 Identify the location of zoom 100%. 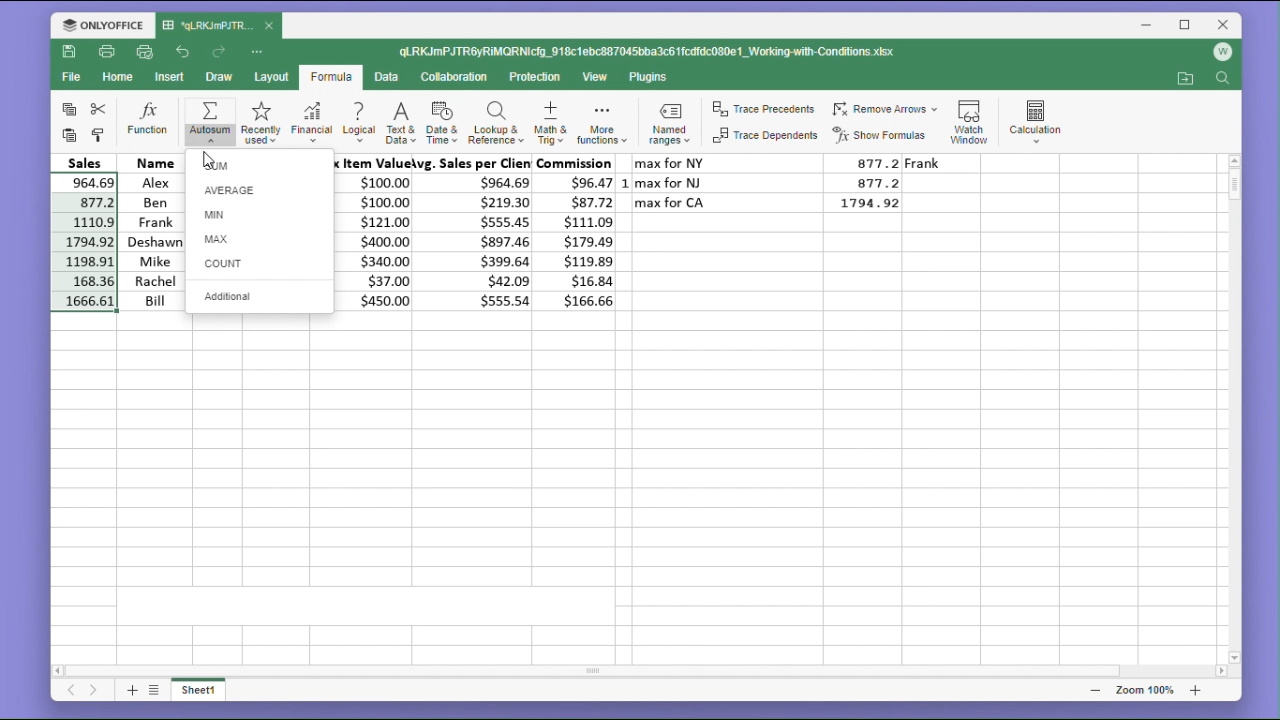
(1141, 690).